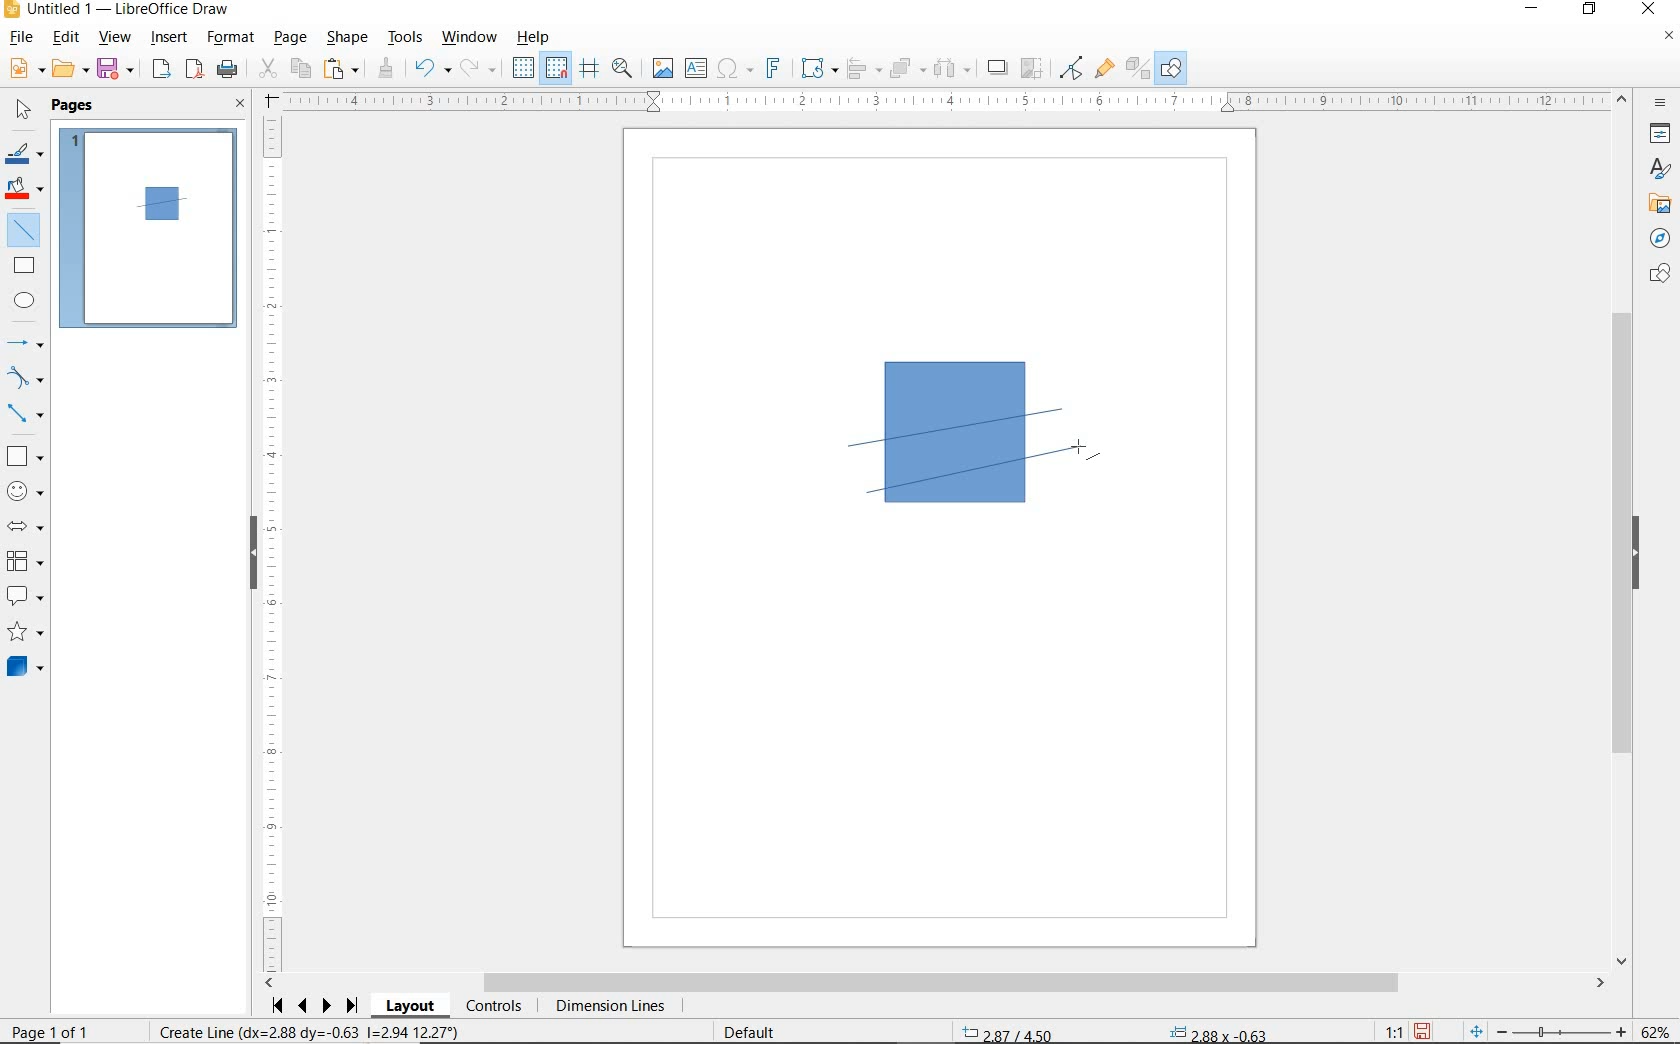  I want to click on TOGGLE EXTRUSION, so click(1136, 67).